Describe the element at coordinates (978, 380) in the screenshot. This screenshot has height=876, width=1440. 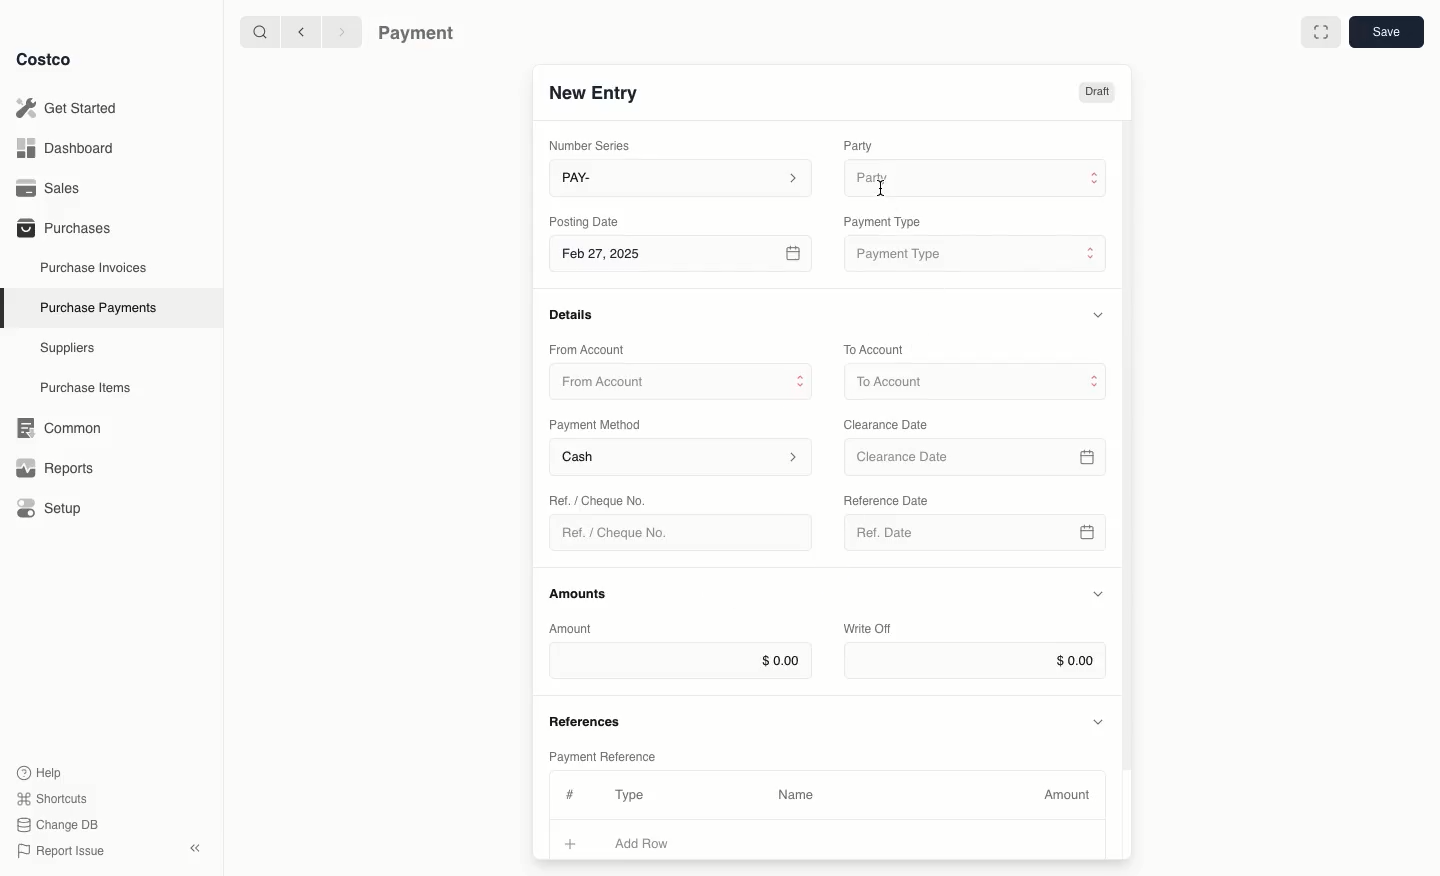
I see `To Account` at that location.